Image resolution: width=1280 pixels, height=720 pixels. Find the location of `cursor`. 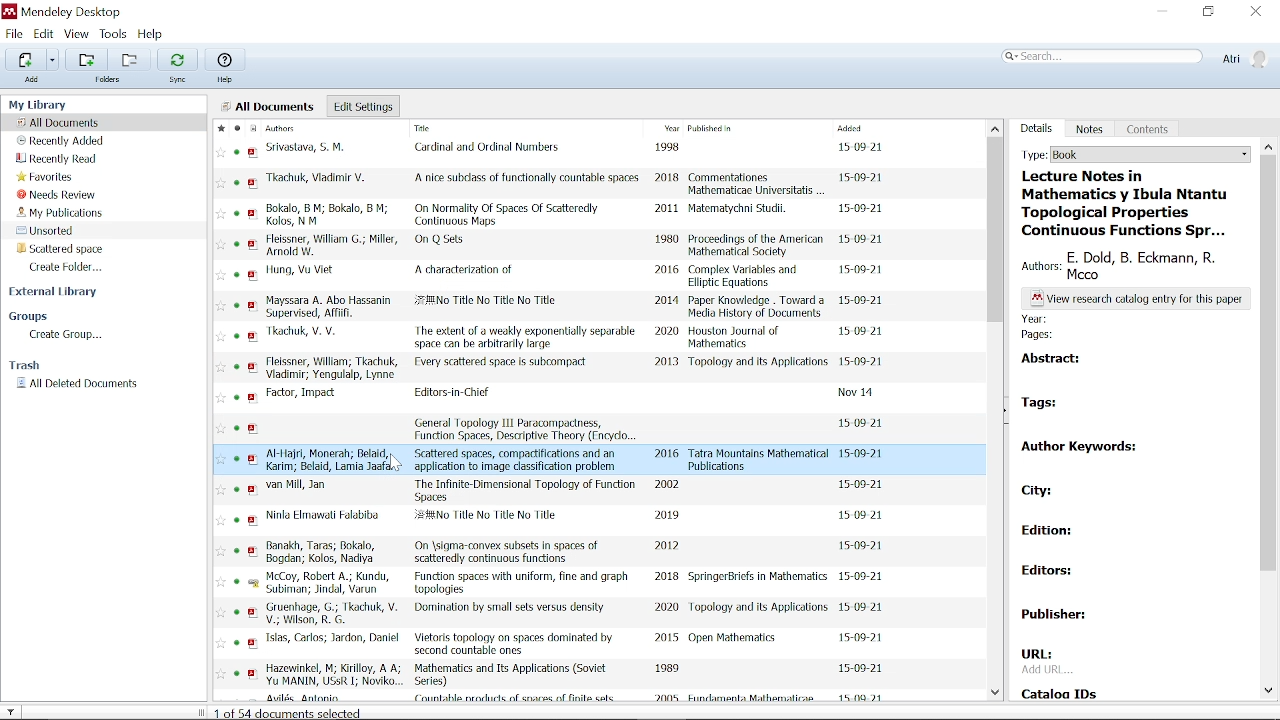

cursor is located at coordinates (400, 464).